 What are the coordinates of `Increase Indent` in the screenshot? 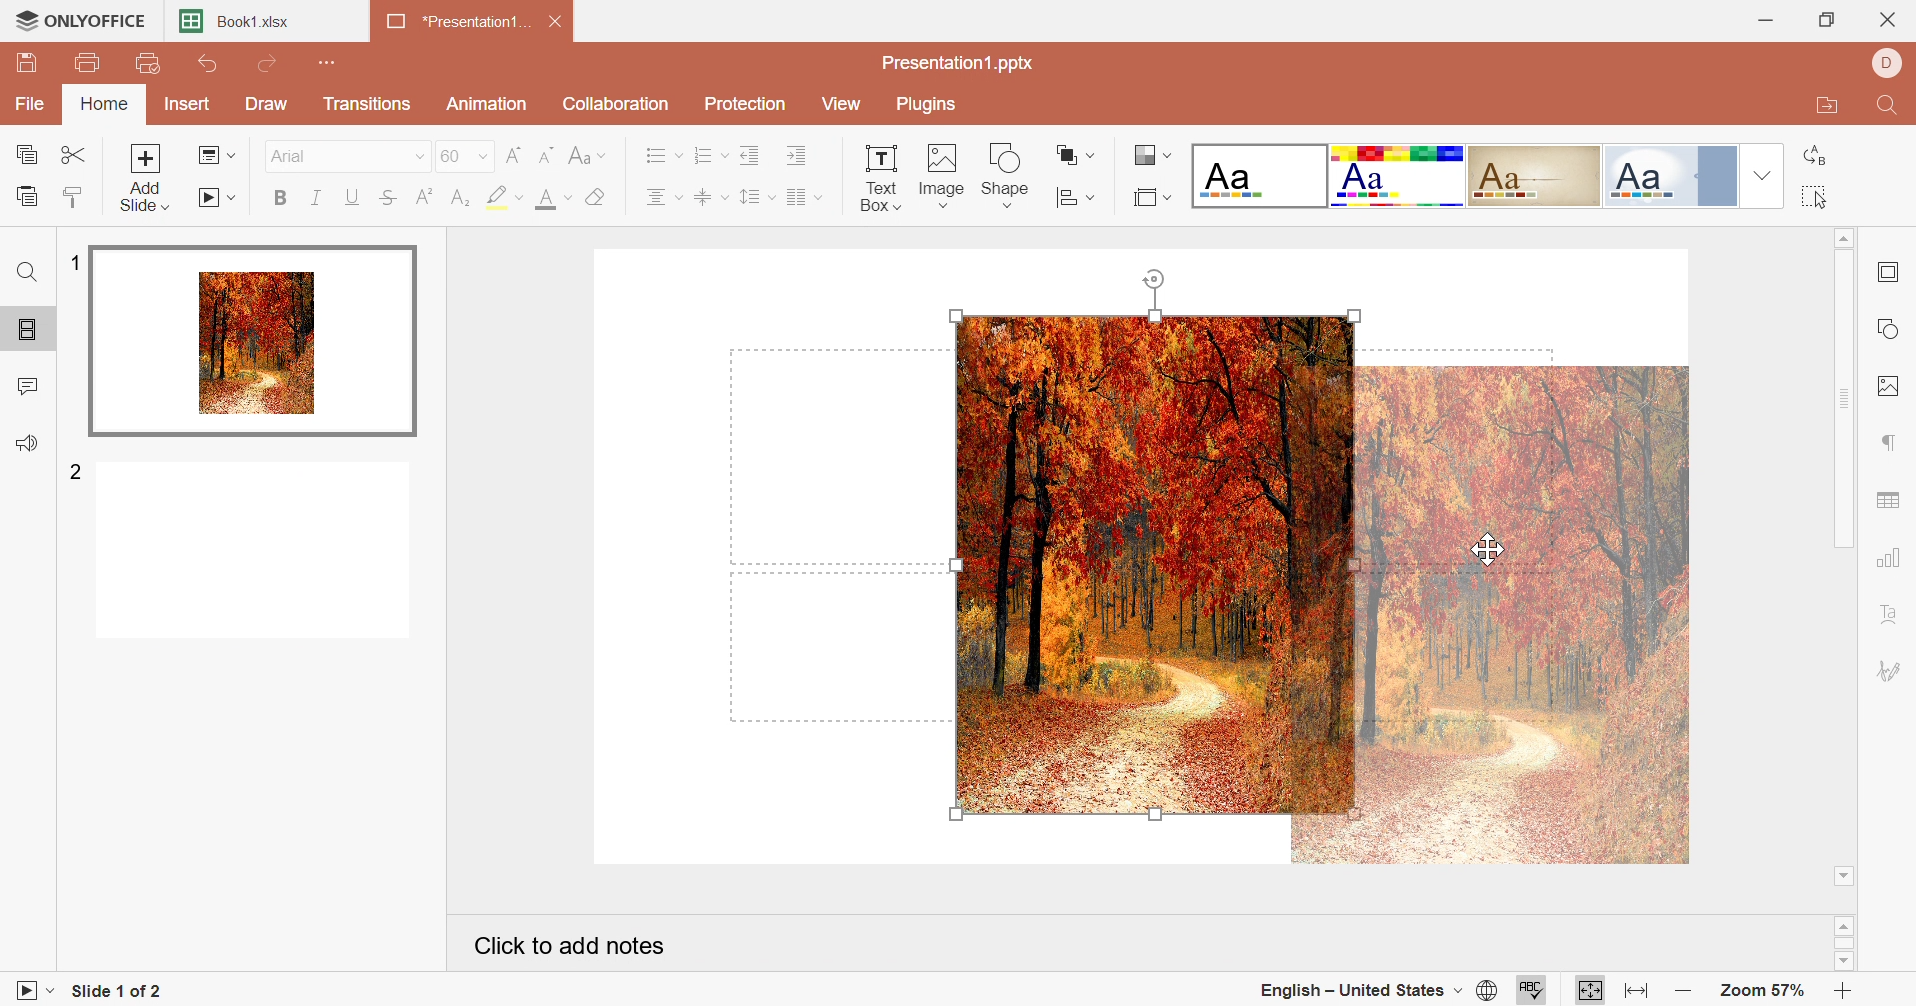 It's located at (796, 158).